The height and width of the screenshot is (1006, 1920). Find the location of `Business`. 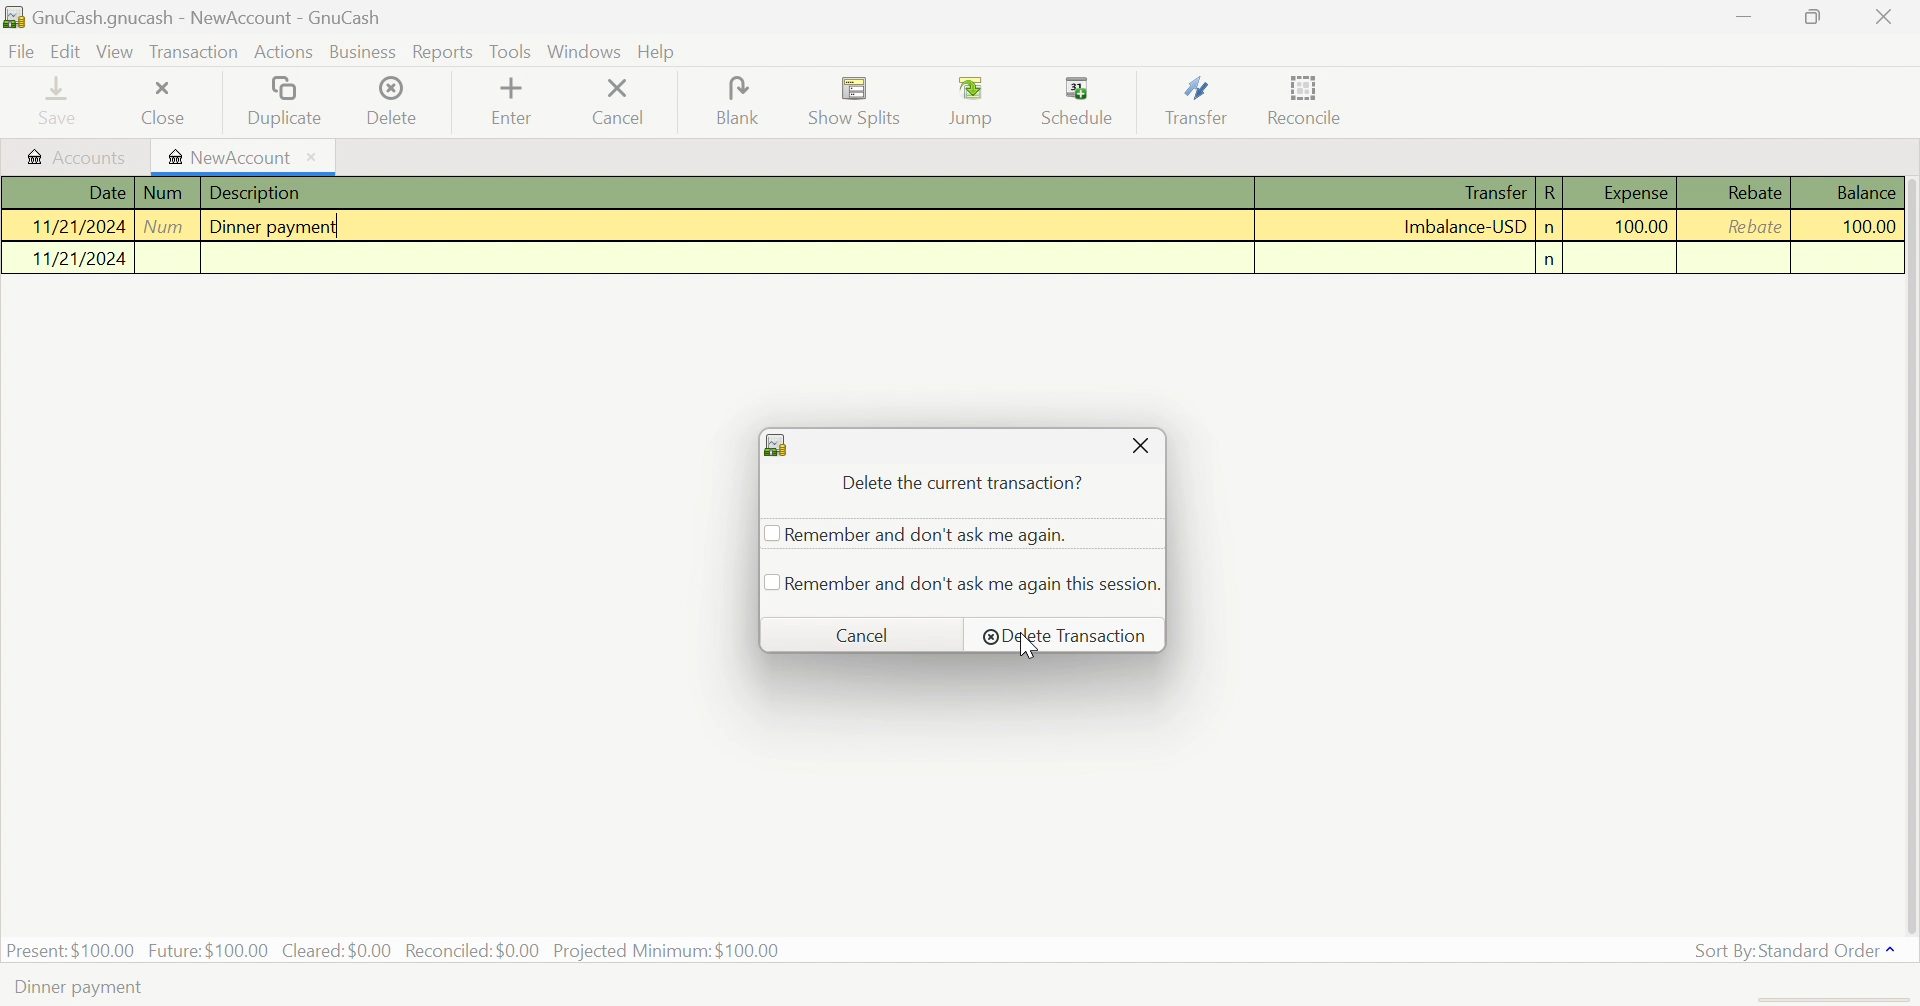

Business is located at coordinates (365, 53).